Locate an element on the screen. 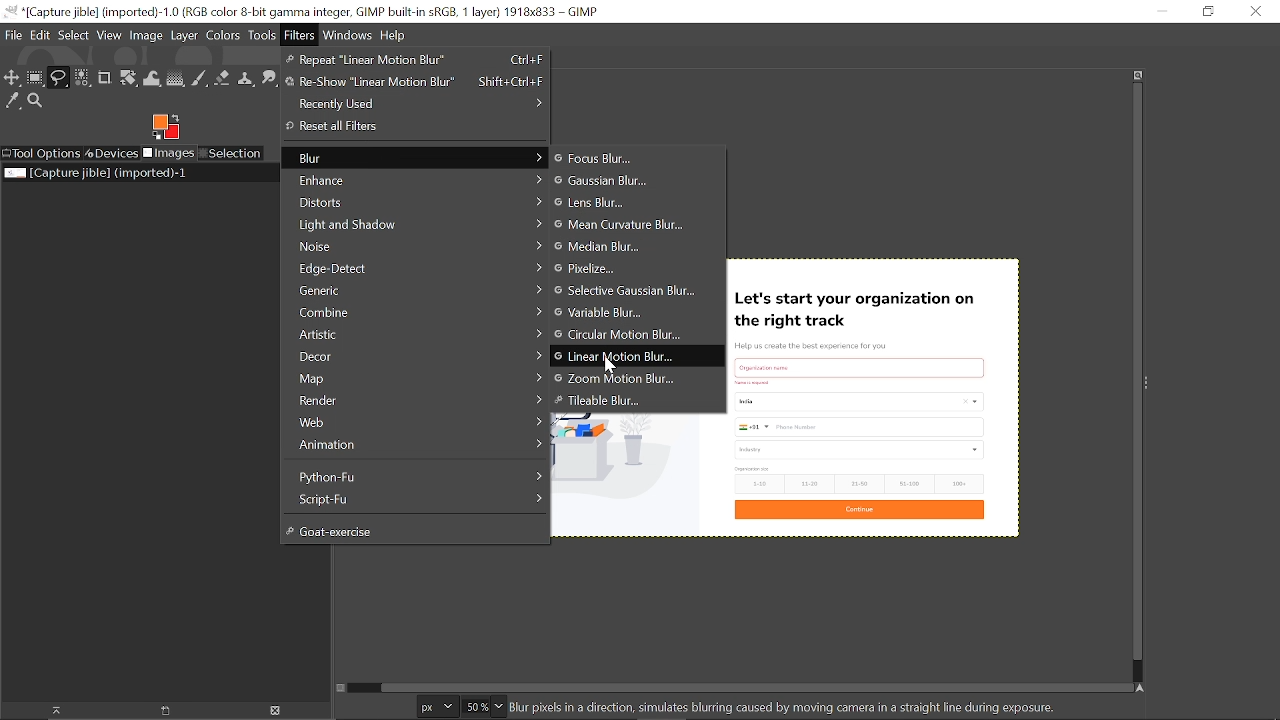 This screenshot has width=1280, height=720. Wrap text tool is located at coordinates (153, 79).